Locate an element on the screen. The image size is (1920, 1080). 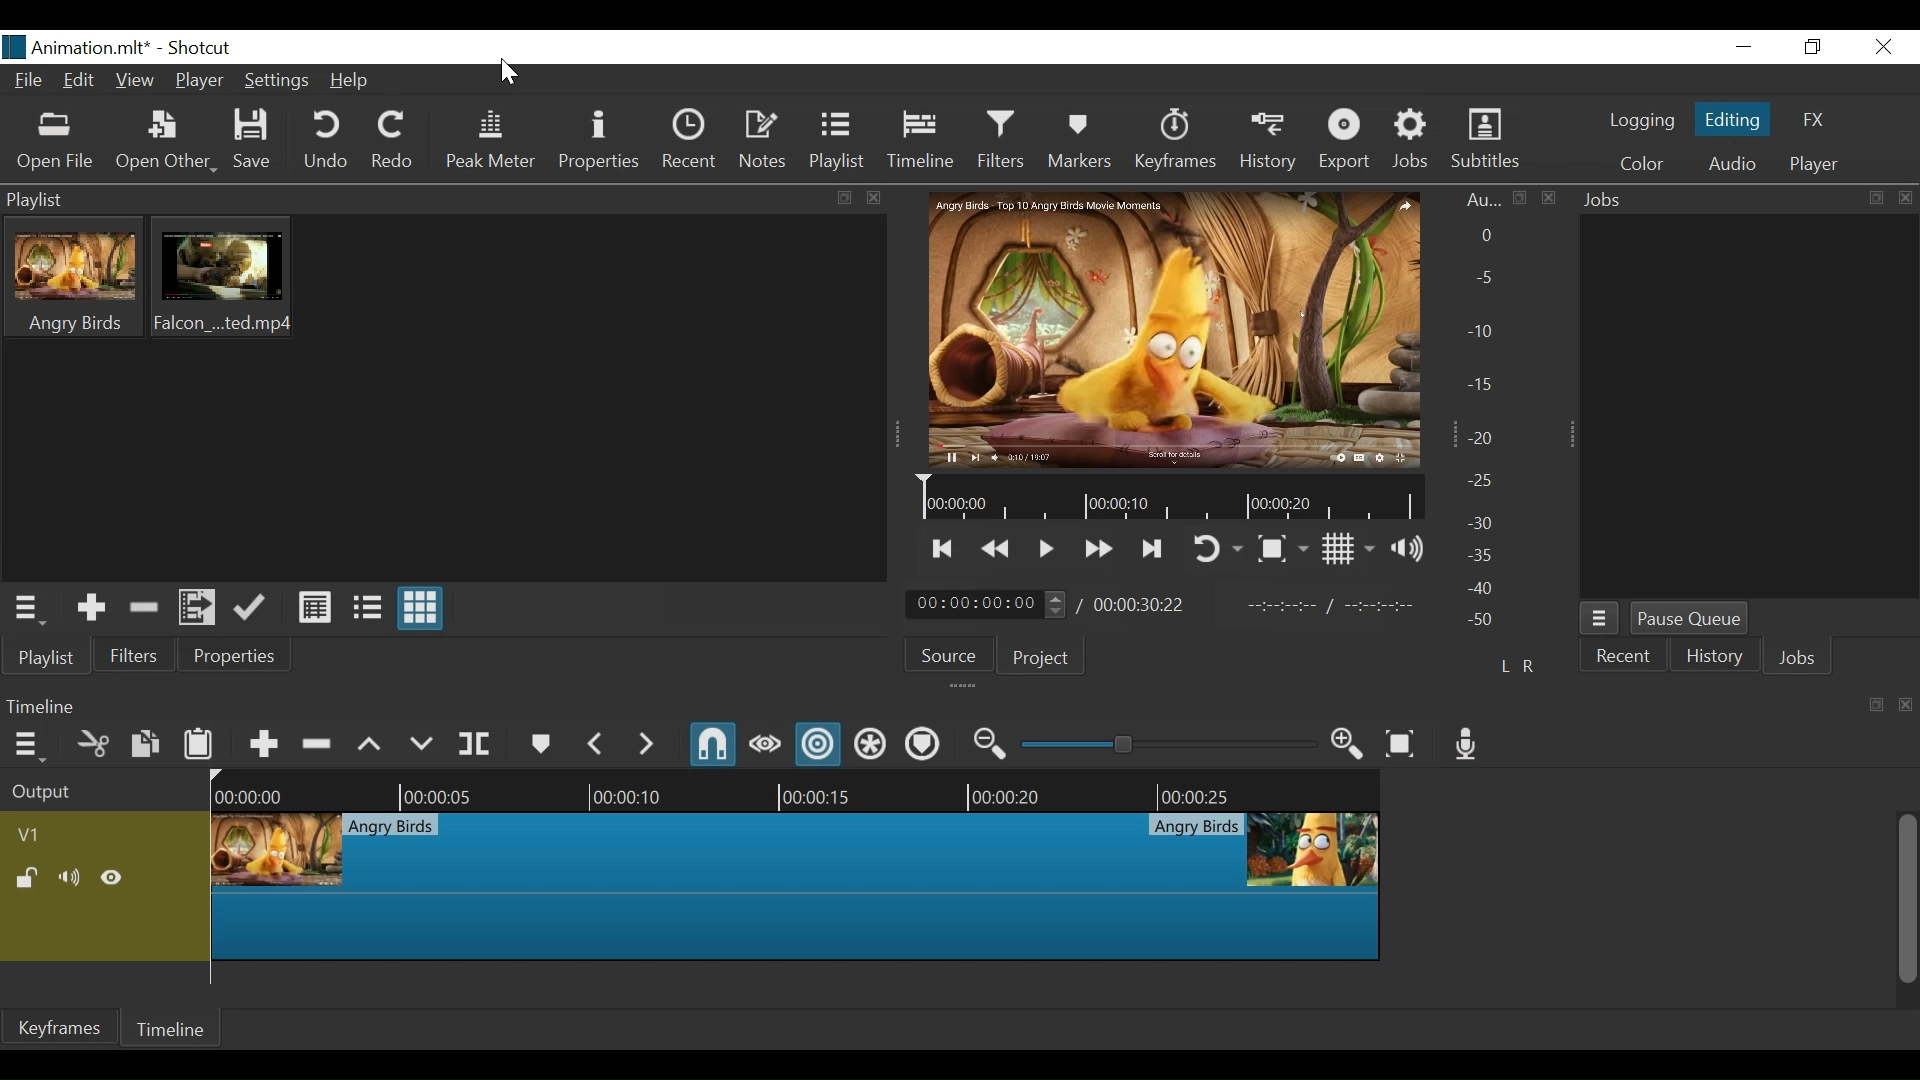
Playlist is located at coordinates (838, 142).